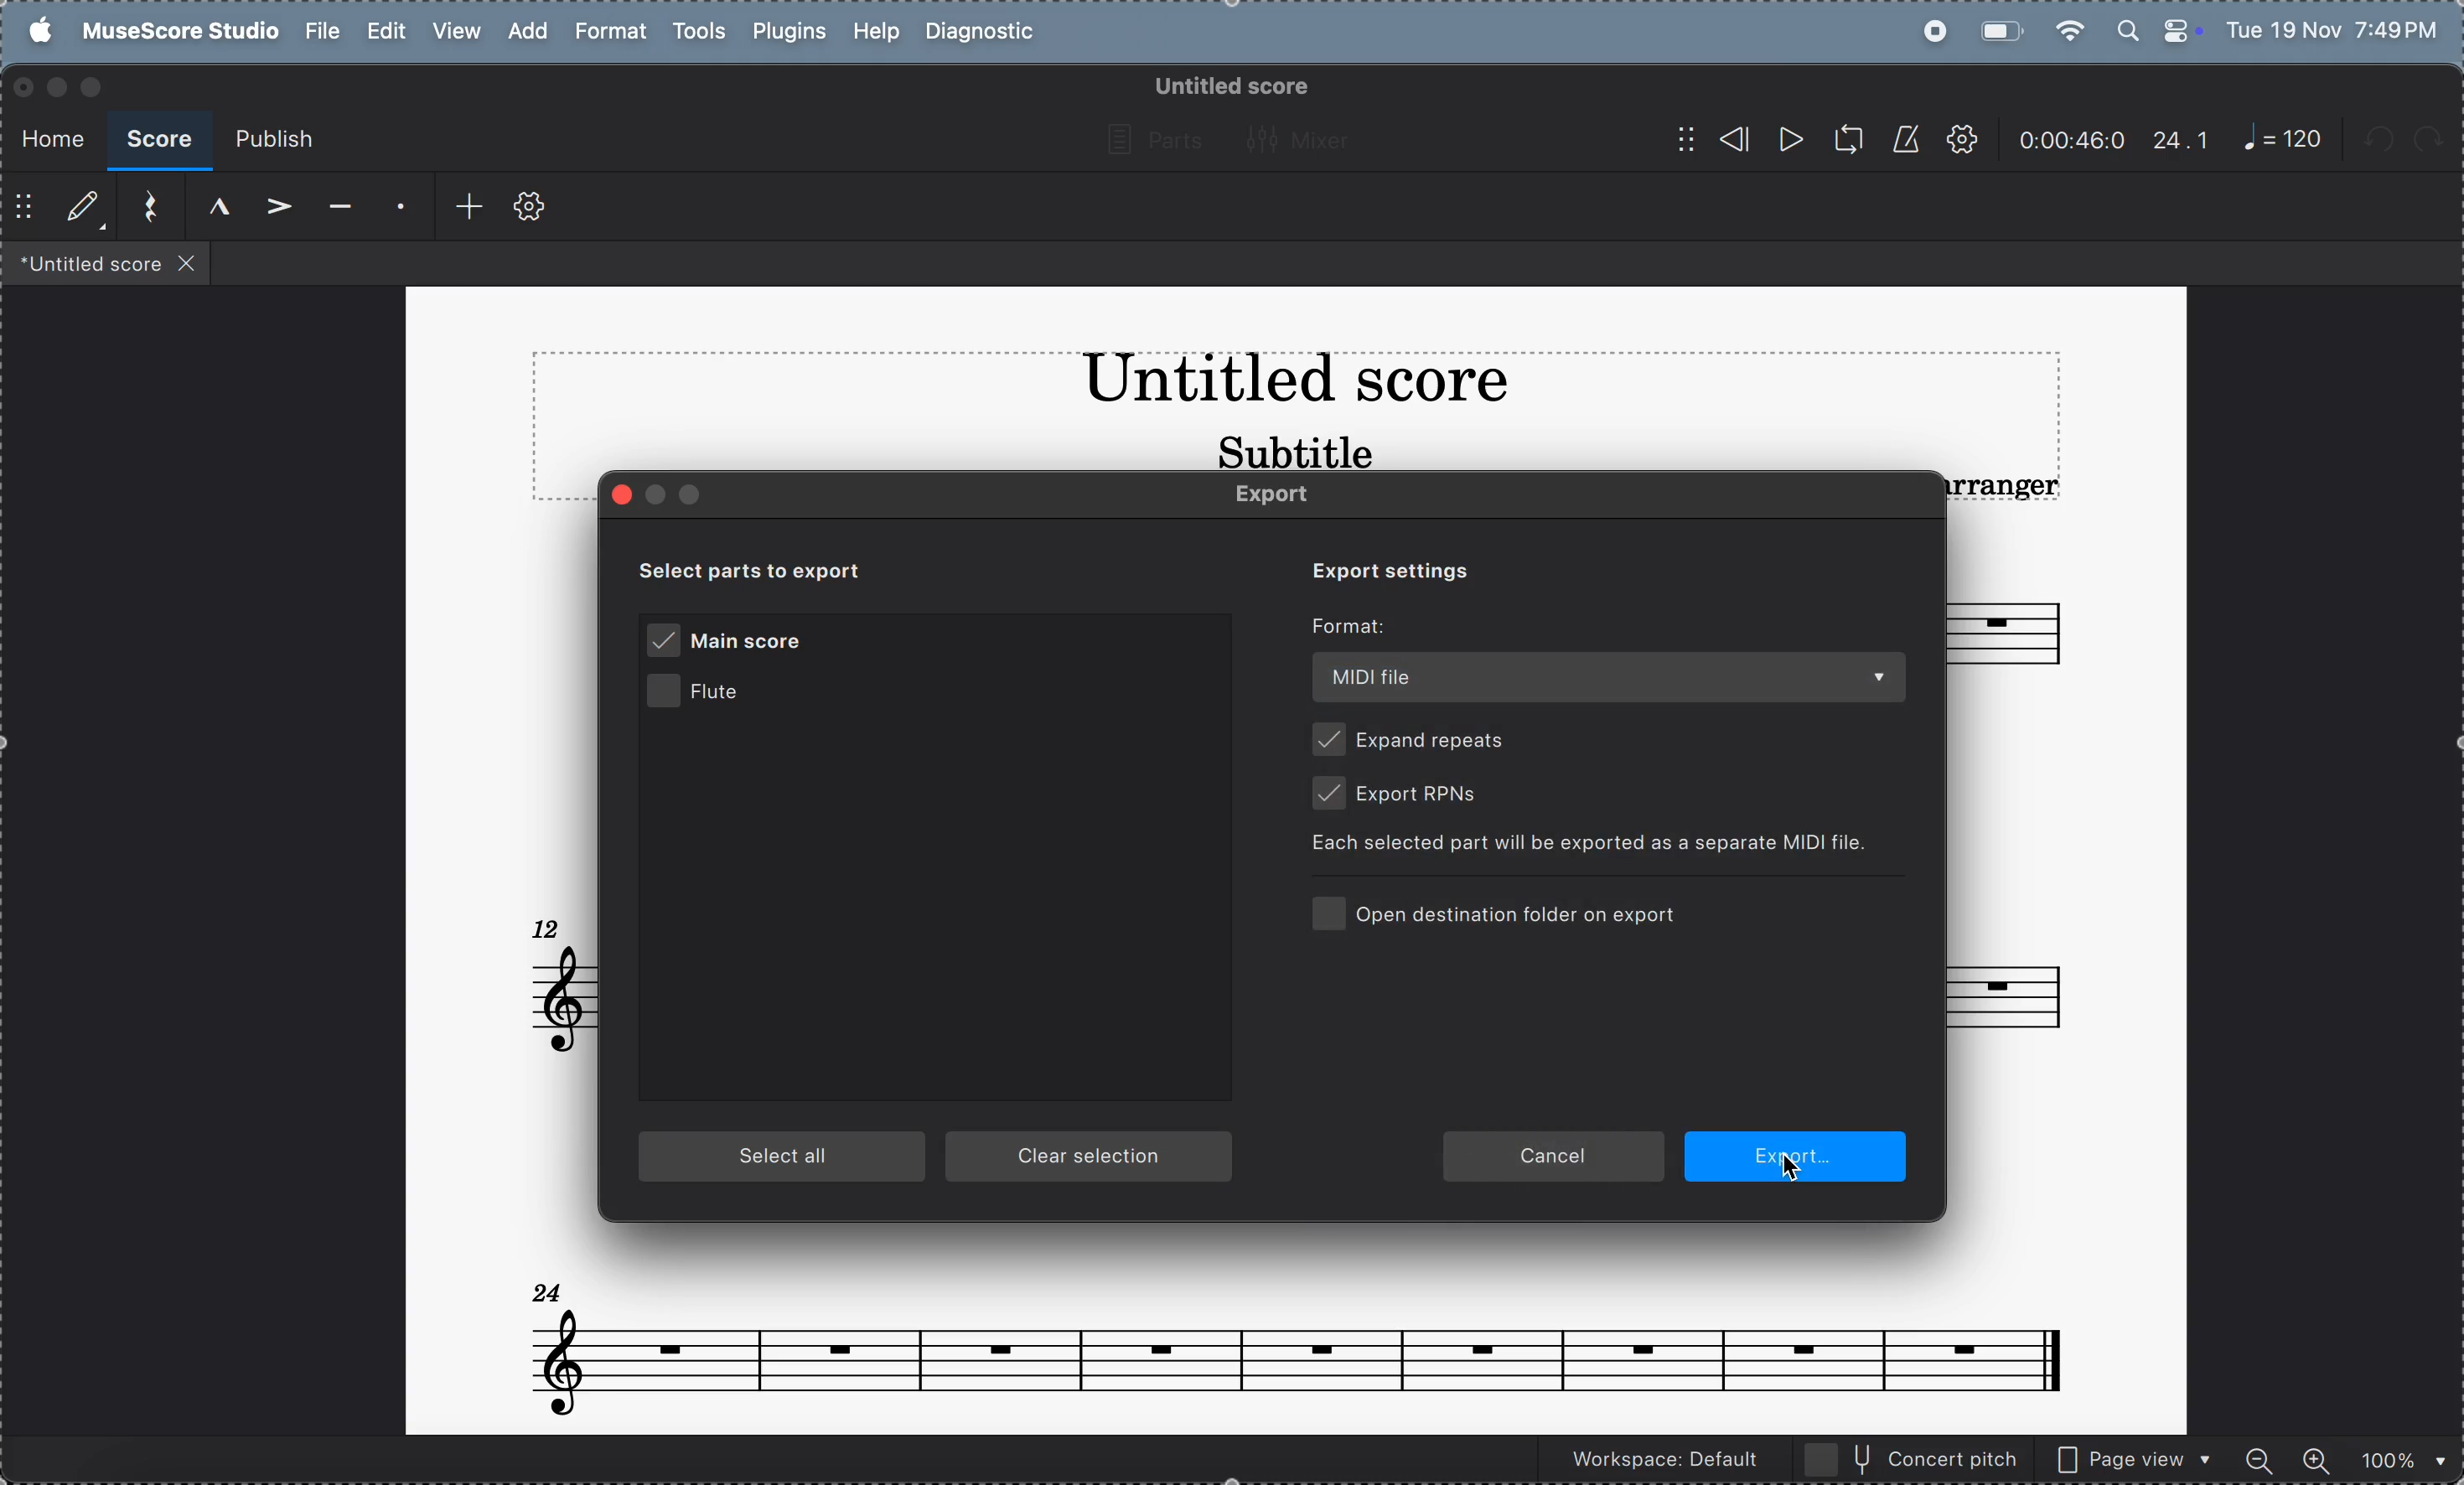 The width and height of the screenshot is (2464, 1485). What do you see at coordinates (387, 32) in the screenshot?
I see `edit` at bounding box center [387, 32].